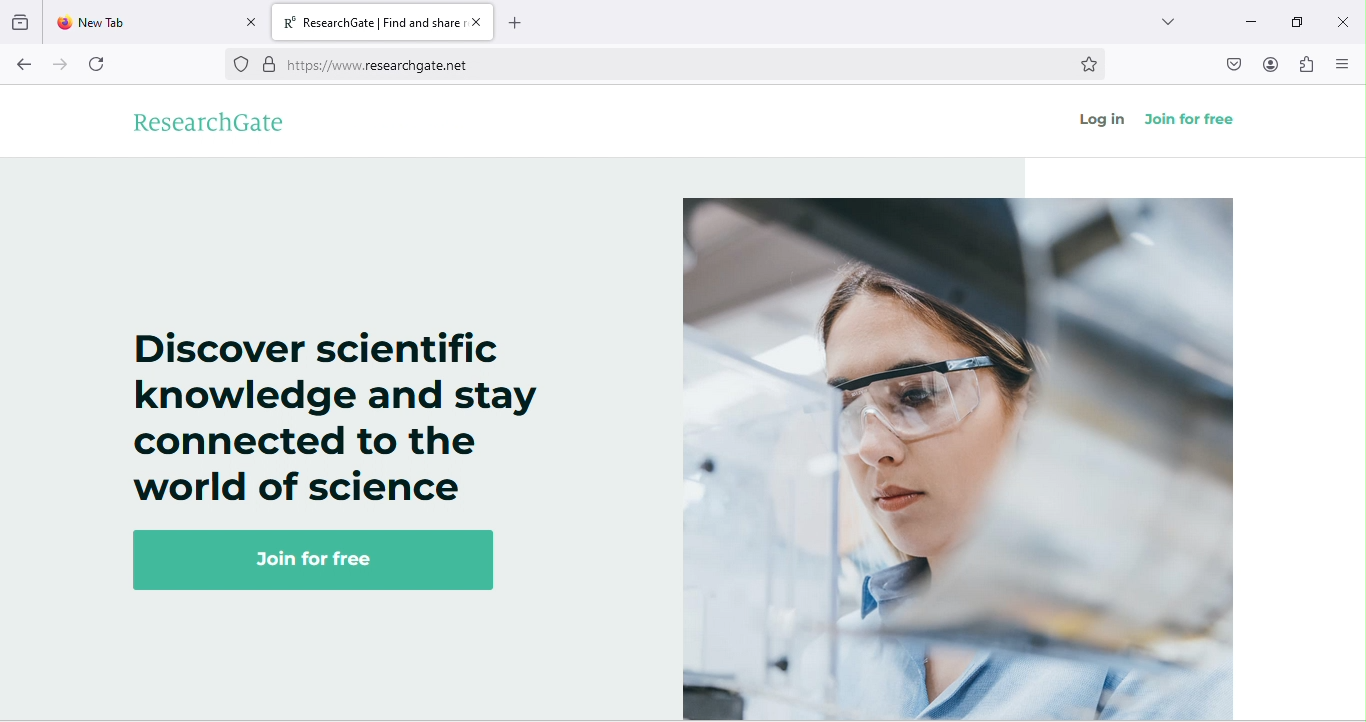 This screenshot has width=1366, height=722. Describe the element at coordinates (1271, 64) in the screenshot. I see `account` at that location.